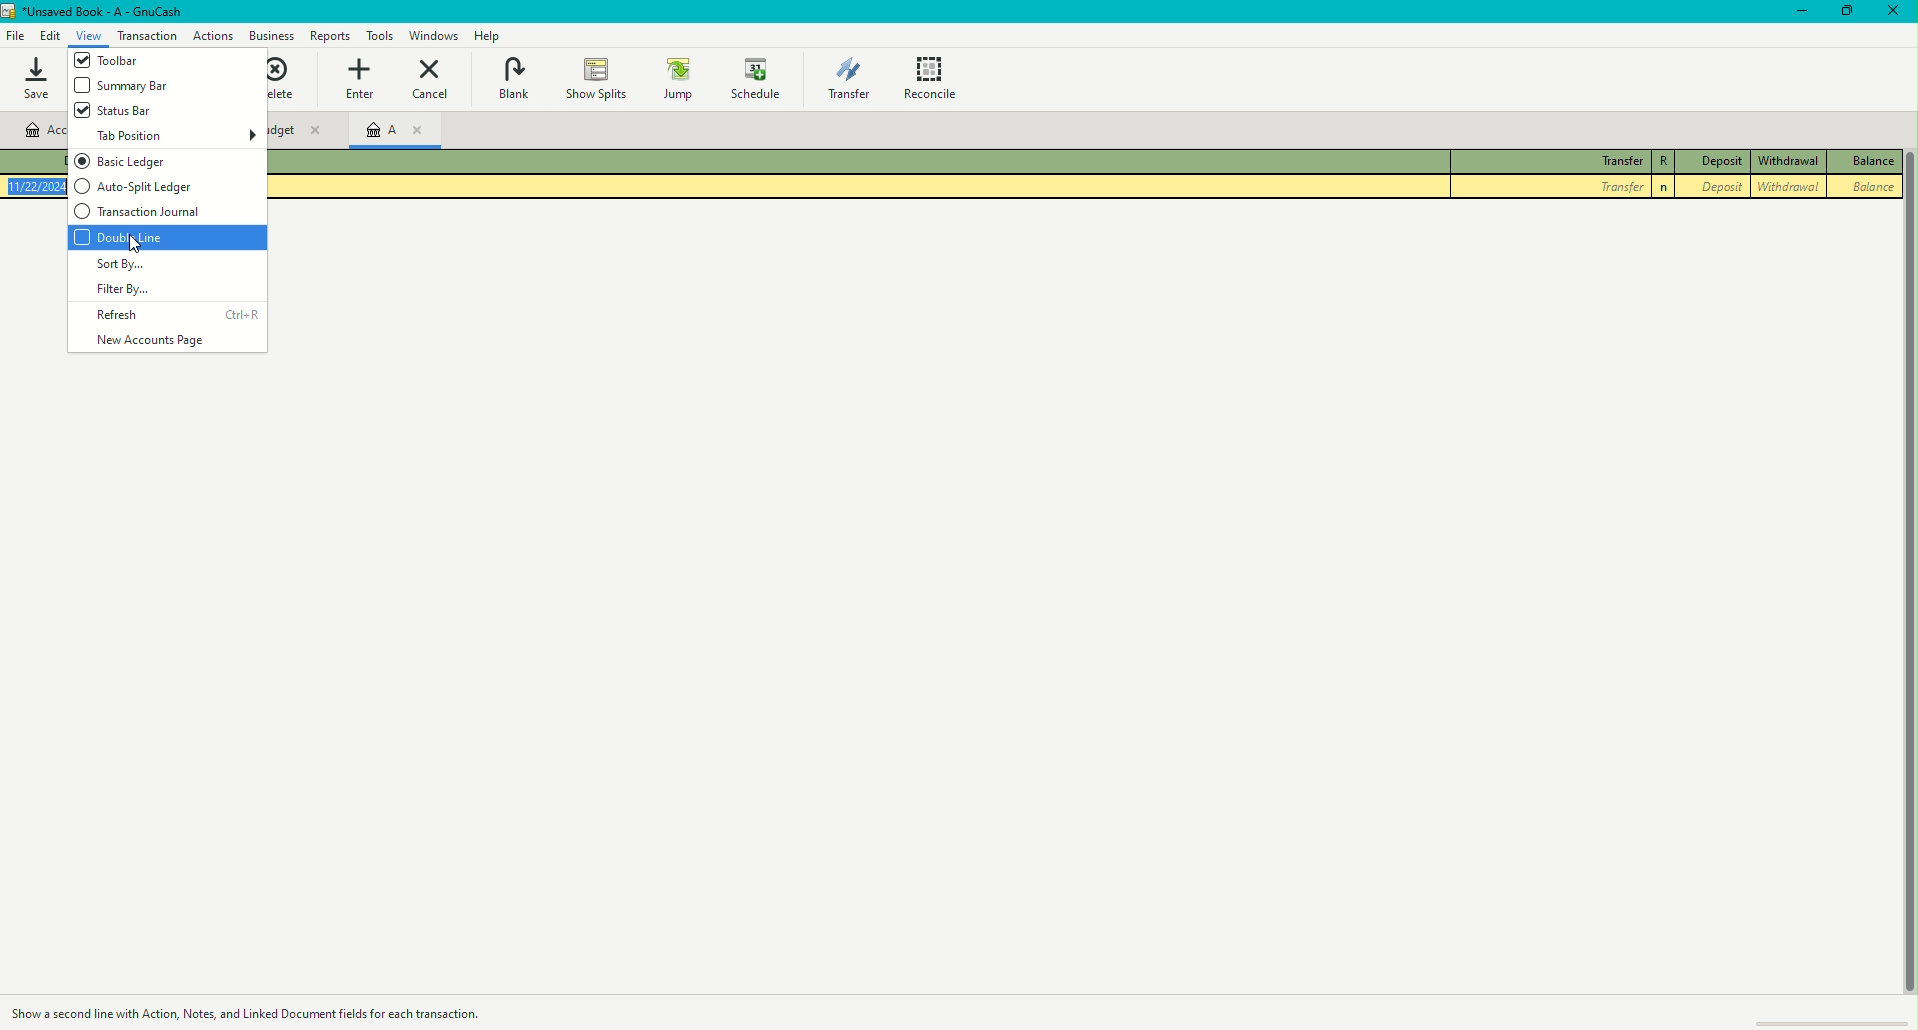 Image resolution: width=1918 pixels, height=1030 pixels. Describe the element at coordinates (125, 290) in the screenshot. I see `Filter by` at that location.